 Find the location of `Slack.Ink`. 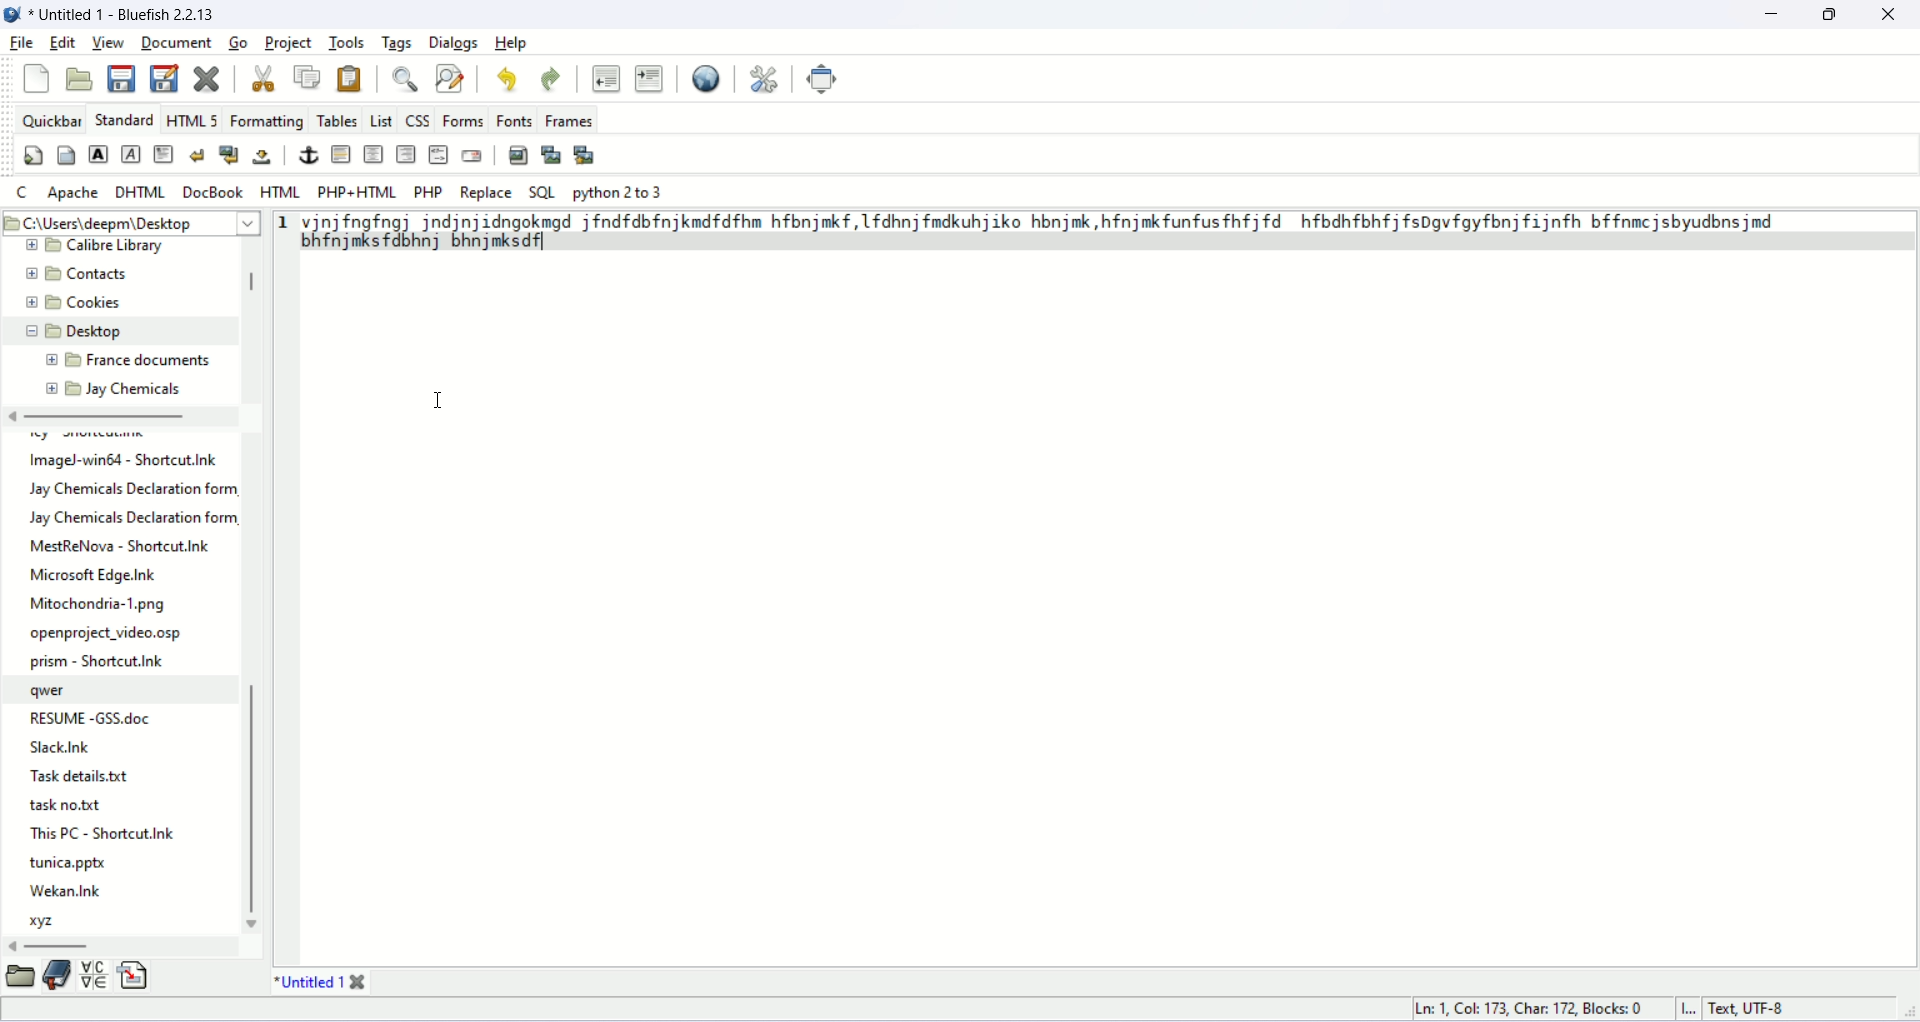

Slack.Ink is located at coordinates (72, 748).